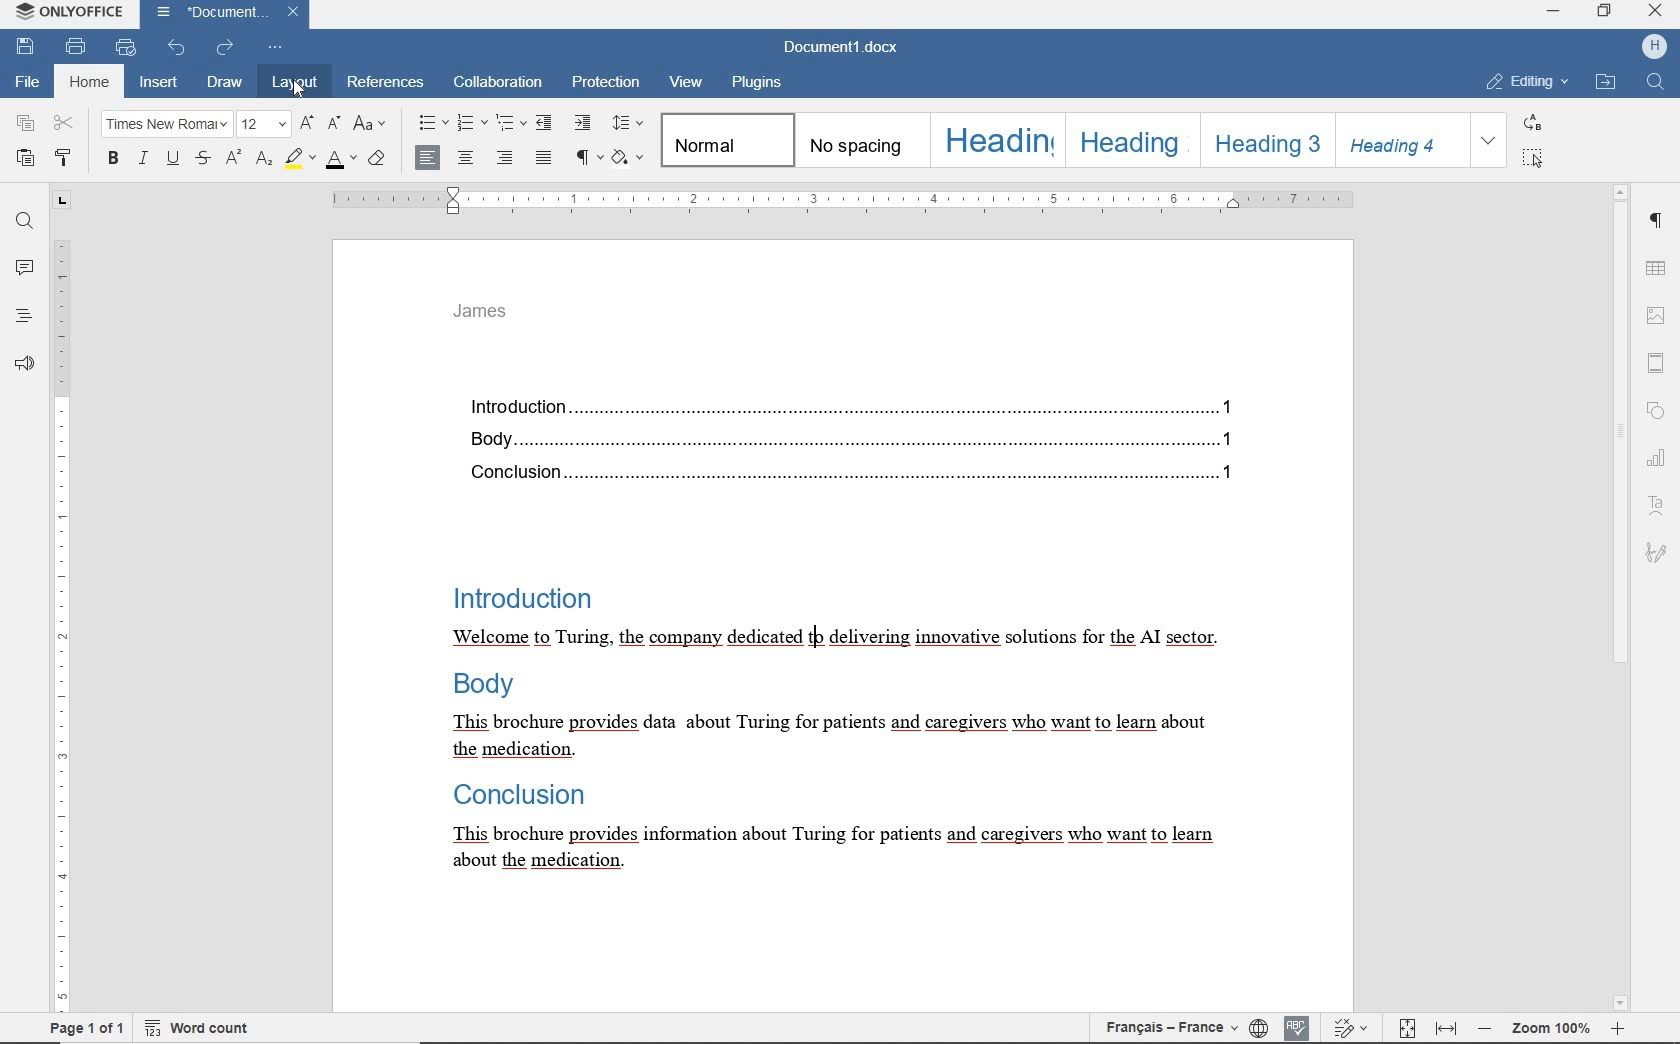 The height and width of the screenshot is (1044, 1680). What do you see at coordinates (758, 84) in the screenshot?
I see `plugins` at bounding box center [758, 84].